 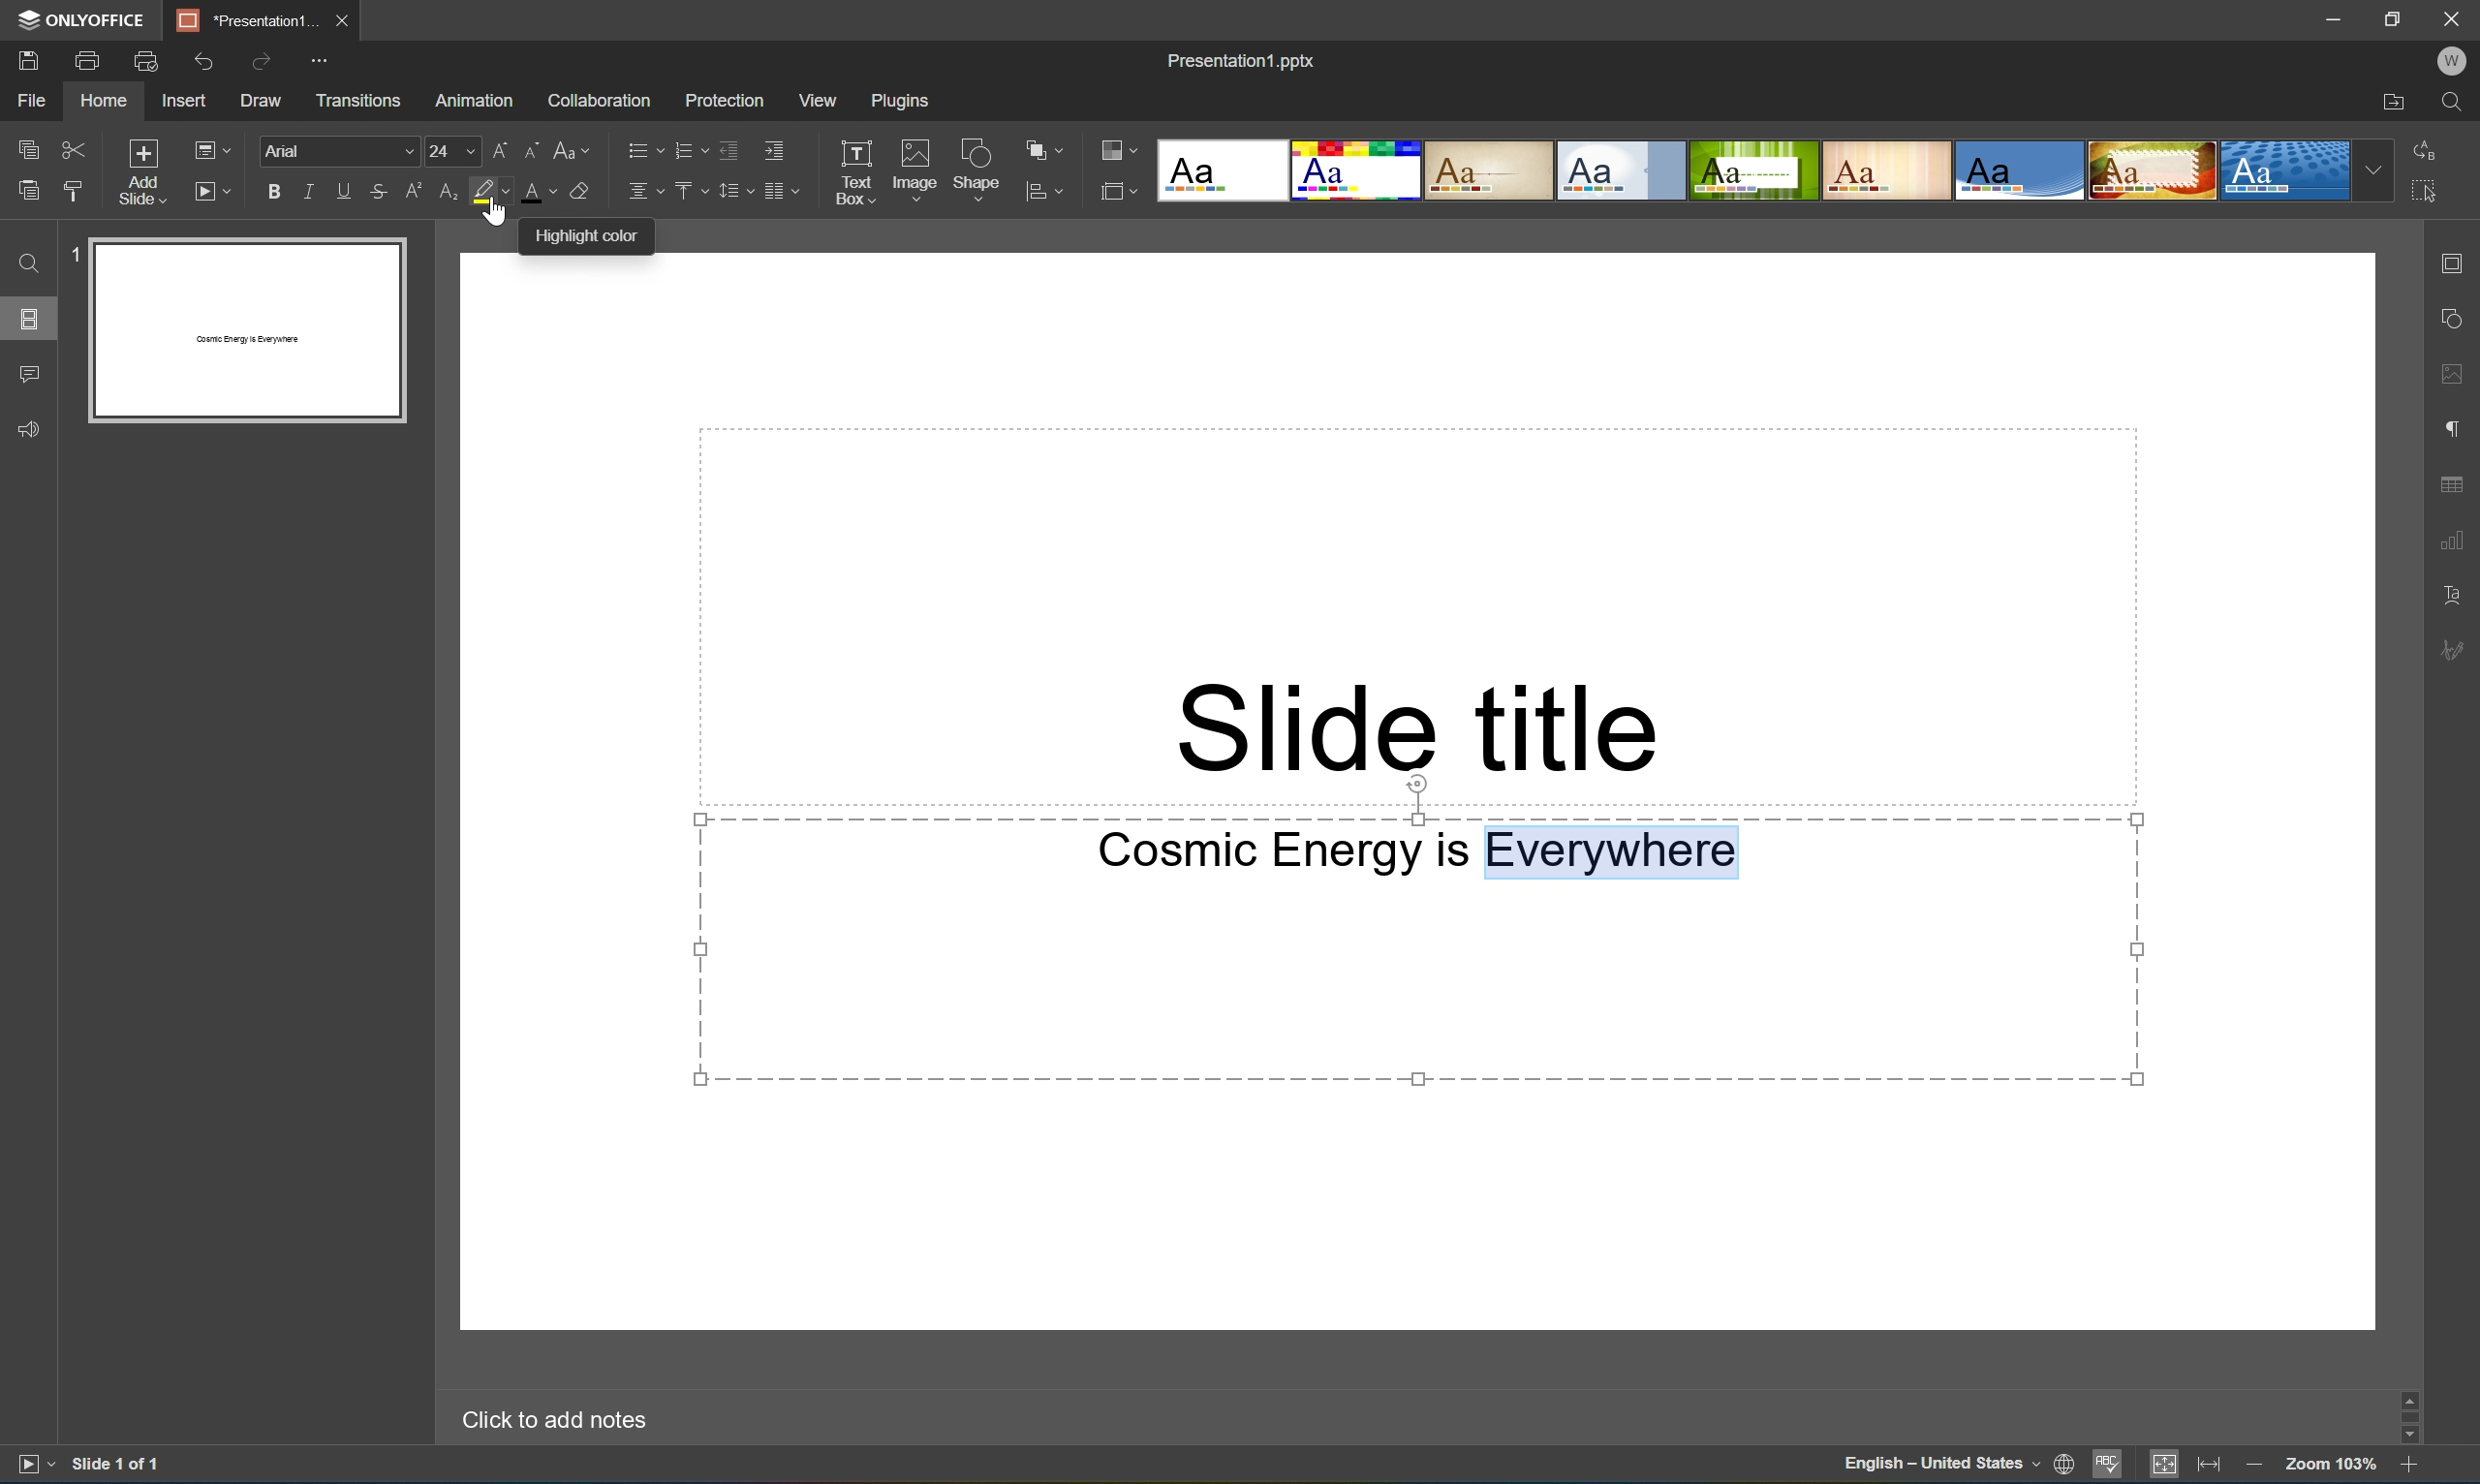 I want to click on Decrement font size, so click(x=533, y=147).